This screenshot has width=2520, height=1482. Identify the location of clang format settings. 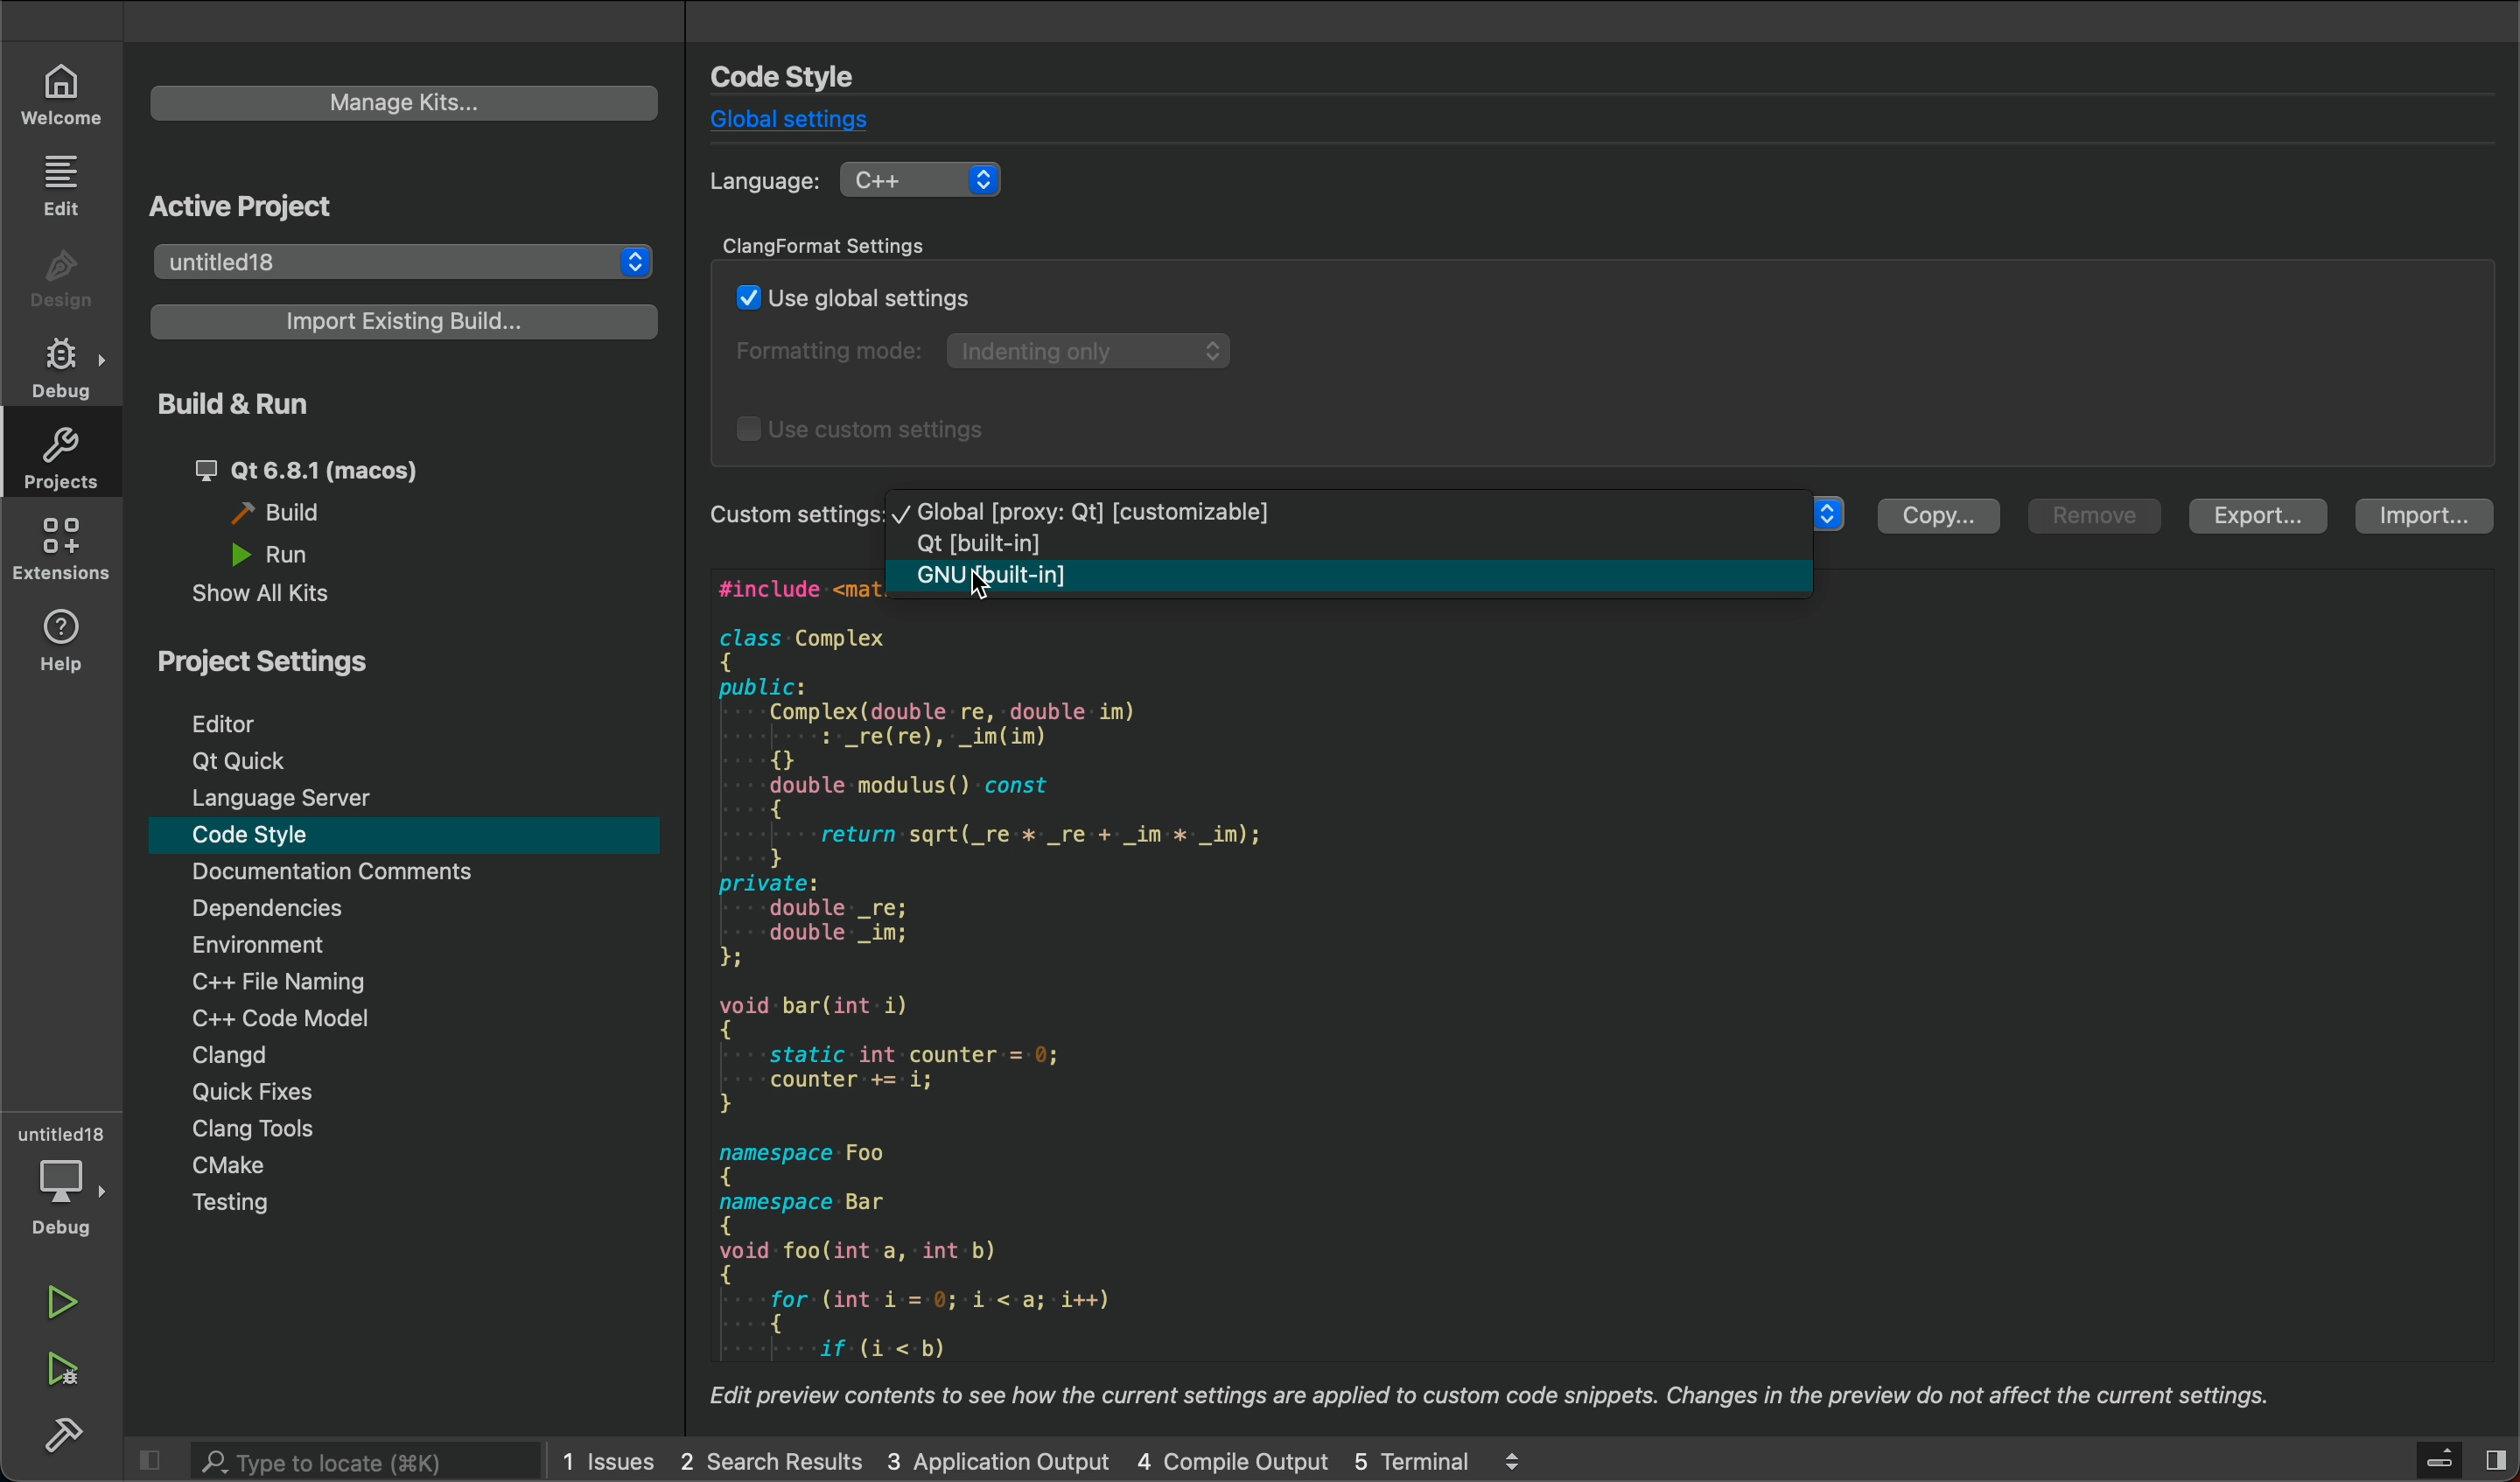
(846, 245).